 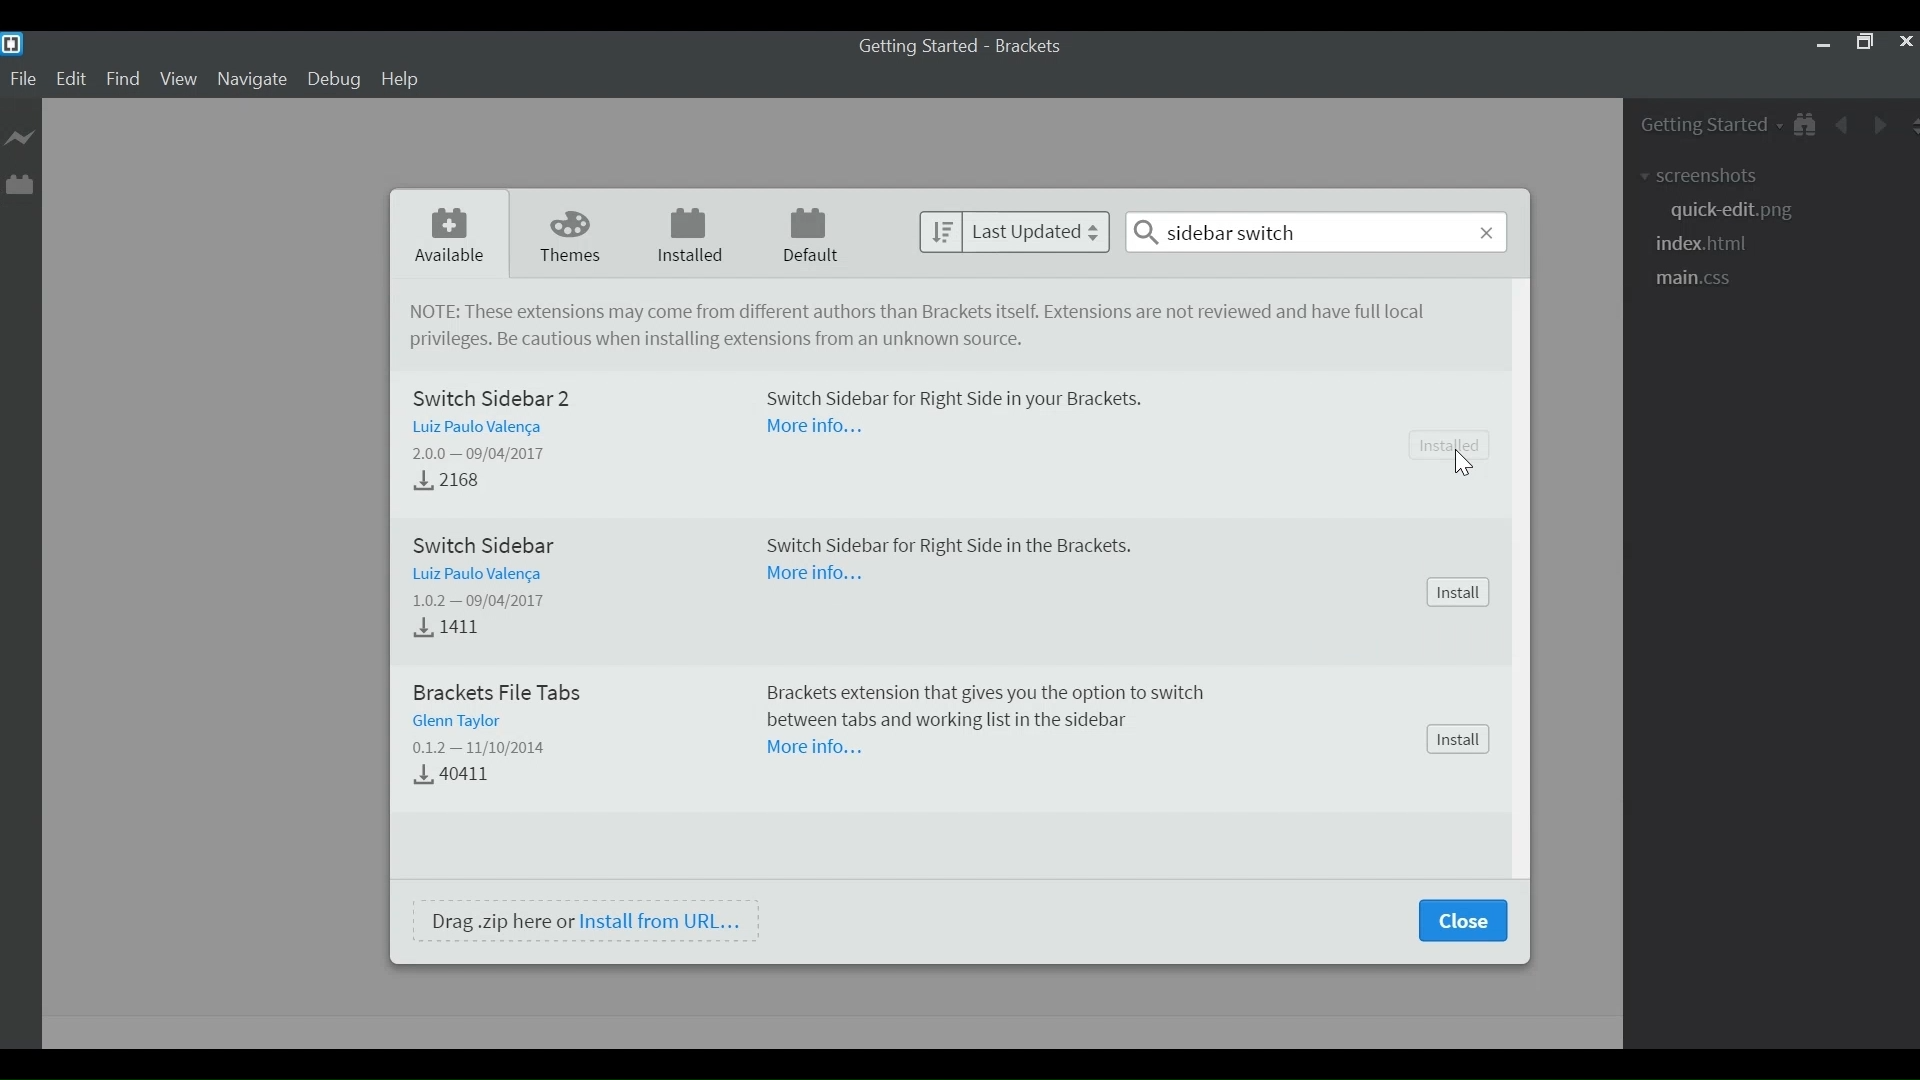 I want to click on Switch Sidebar for right side in your Brackets, so click(x=948, y=401).